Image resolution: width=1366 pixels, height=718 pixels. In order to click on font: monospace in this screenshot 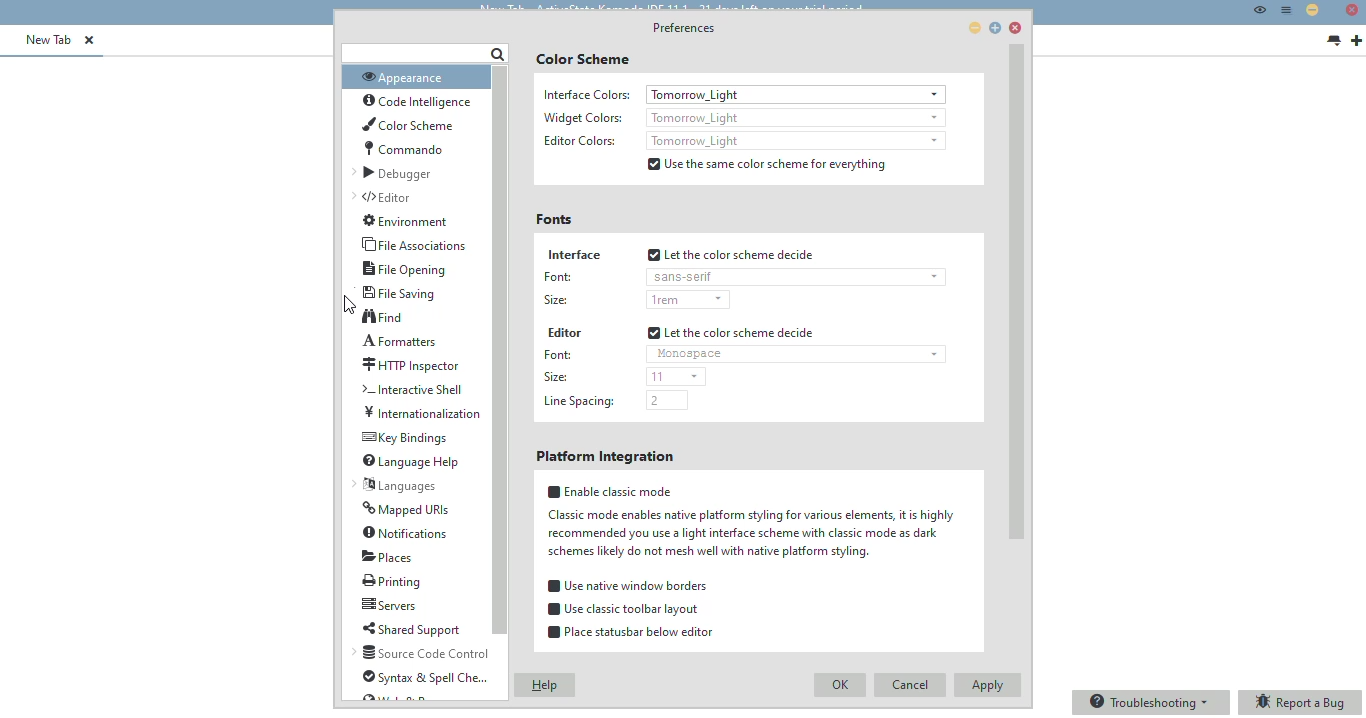, I will do `click(741, 354)`.